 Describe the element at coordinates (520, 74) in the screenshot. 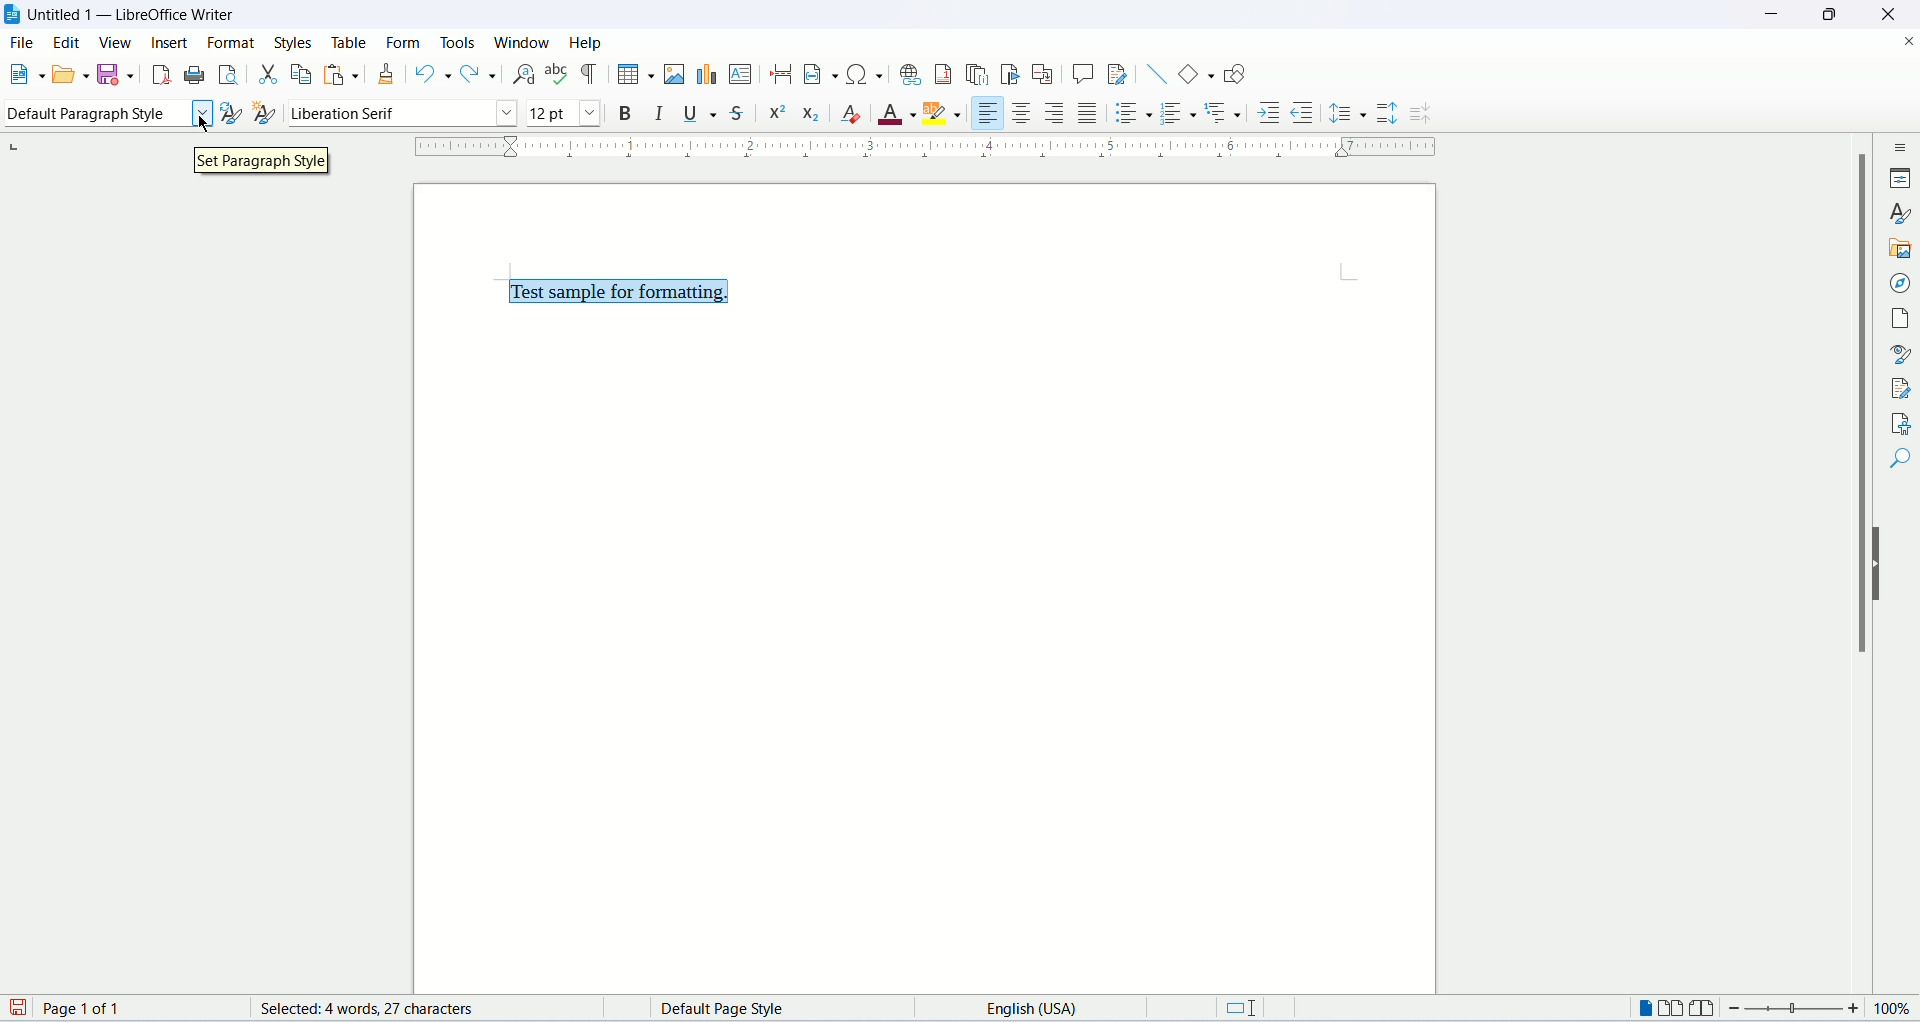

I see `find and replace` at that location.